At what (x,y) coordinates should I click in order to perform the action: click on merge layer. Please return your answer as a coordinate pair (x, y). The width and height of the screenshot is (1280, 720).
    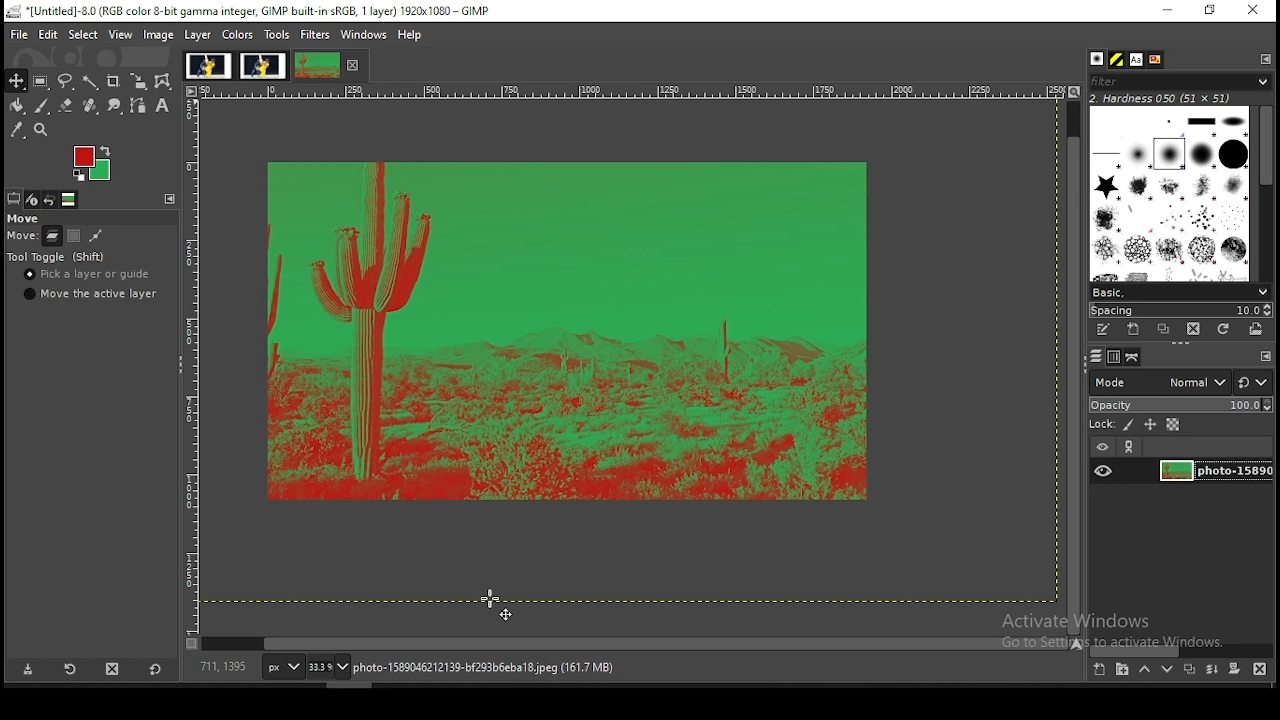
    Looking at the image, I should click on (1214, 669).